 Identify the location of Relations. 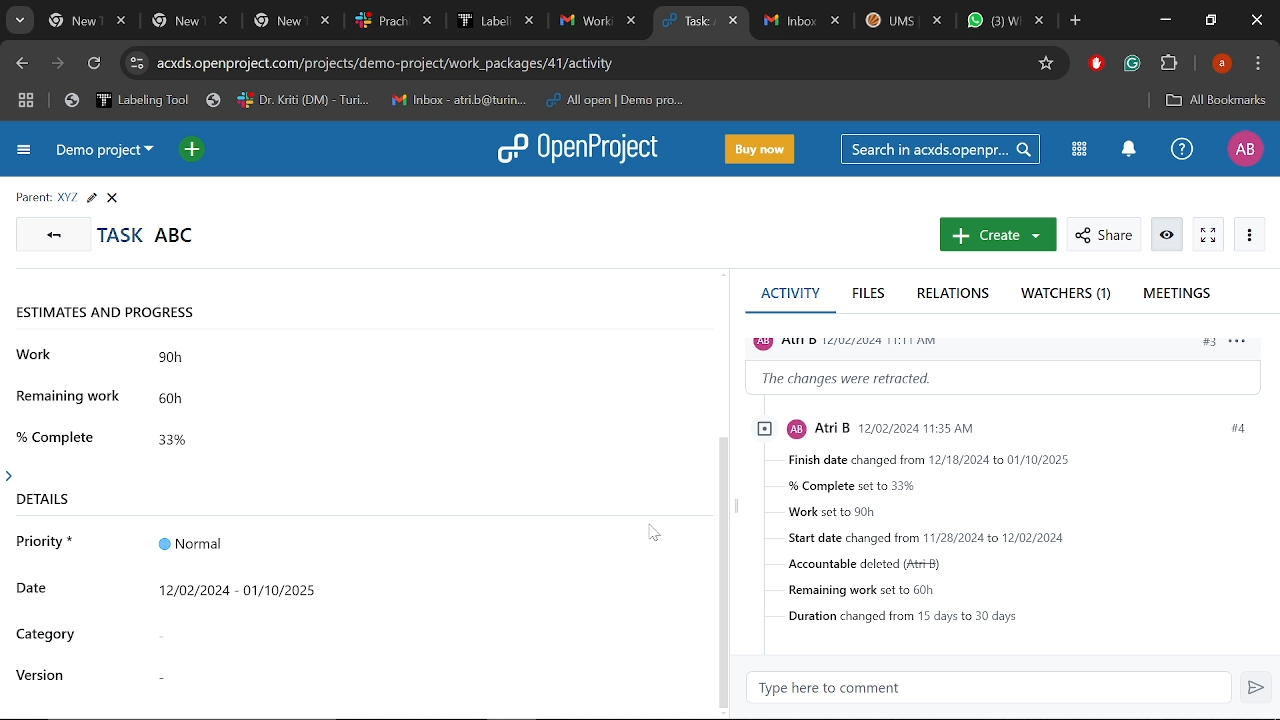
(958, 295).